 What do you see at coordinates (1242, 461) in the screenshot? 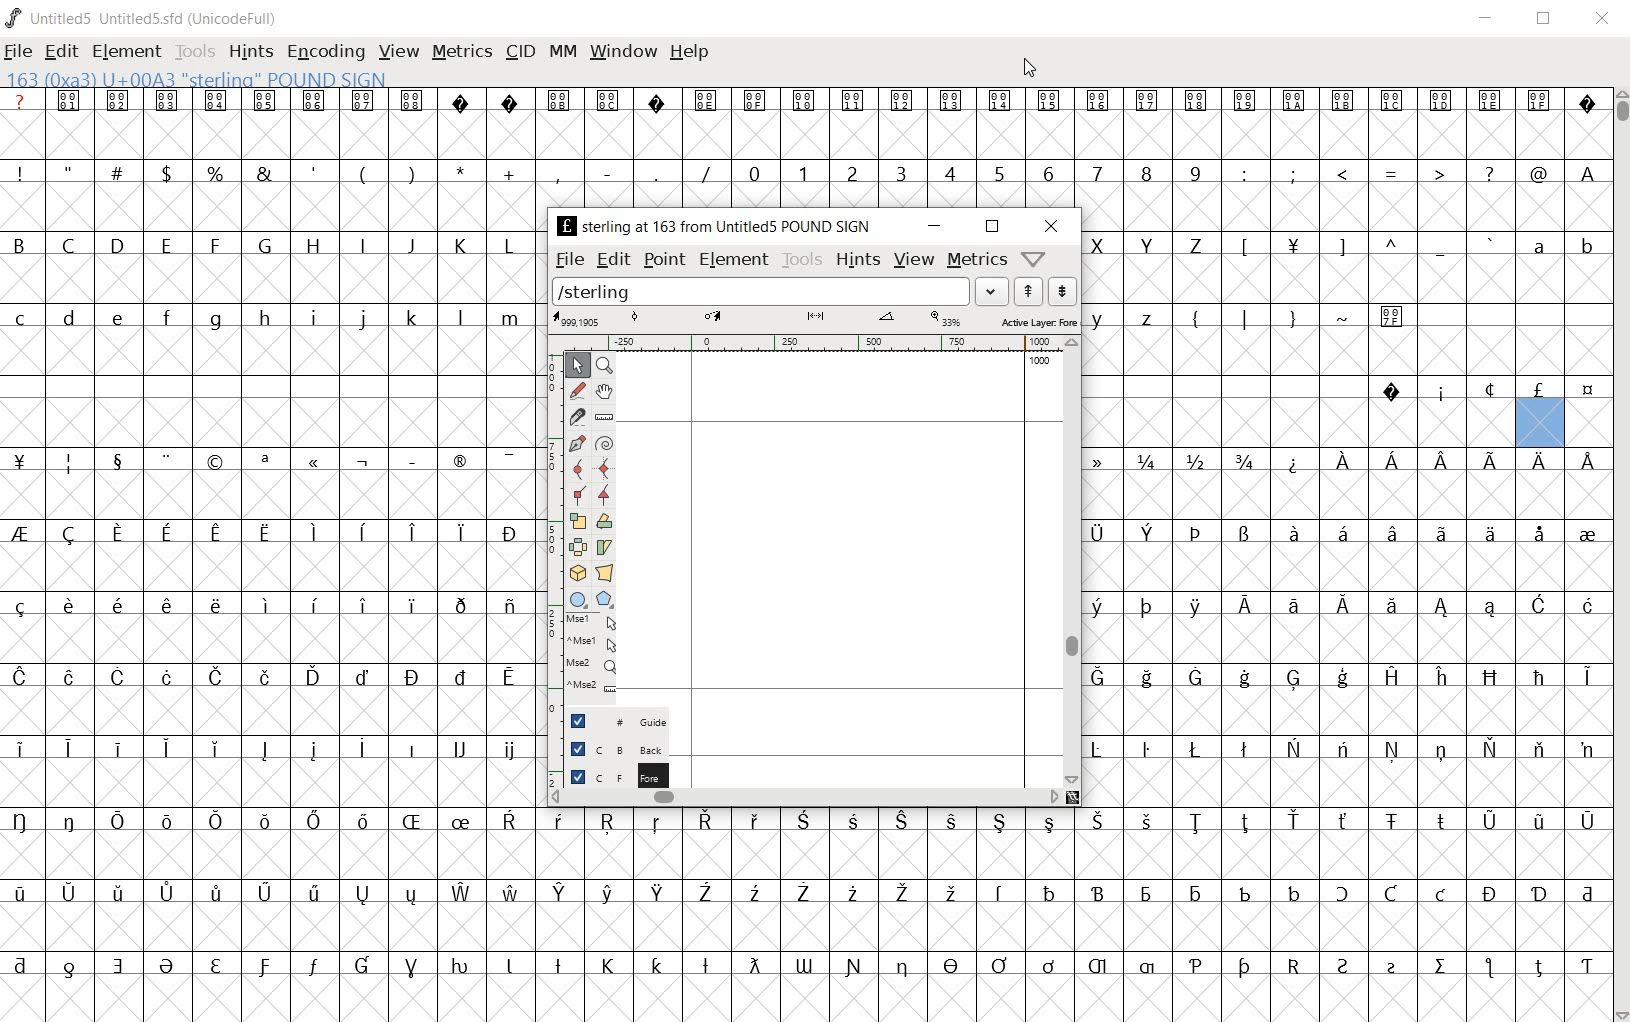
I see `3/4` at bounding box center [1242, 461].